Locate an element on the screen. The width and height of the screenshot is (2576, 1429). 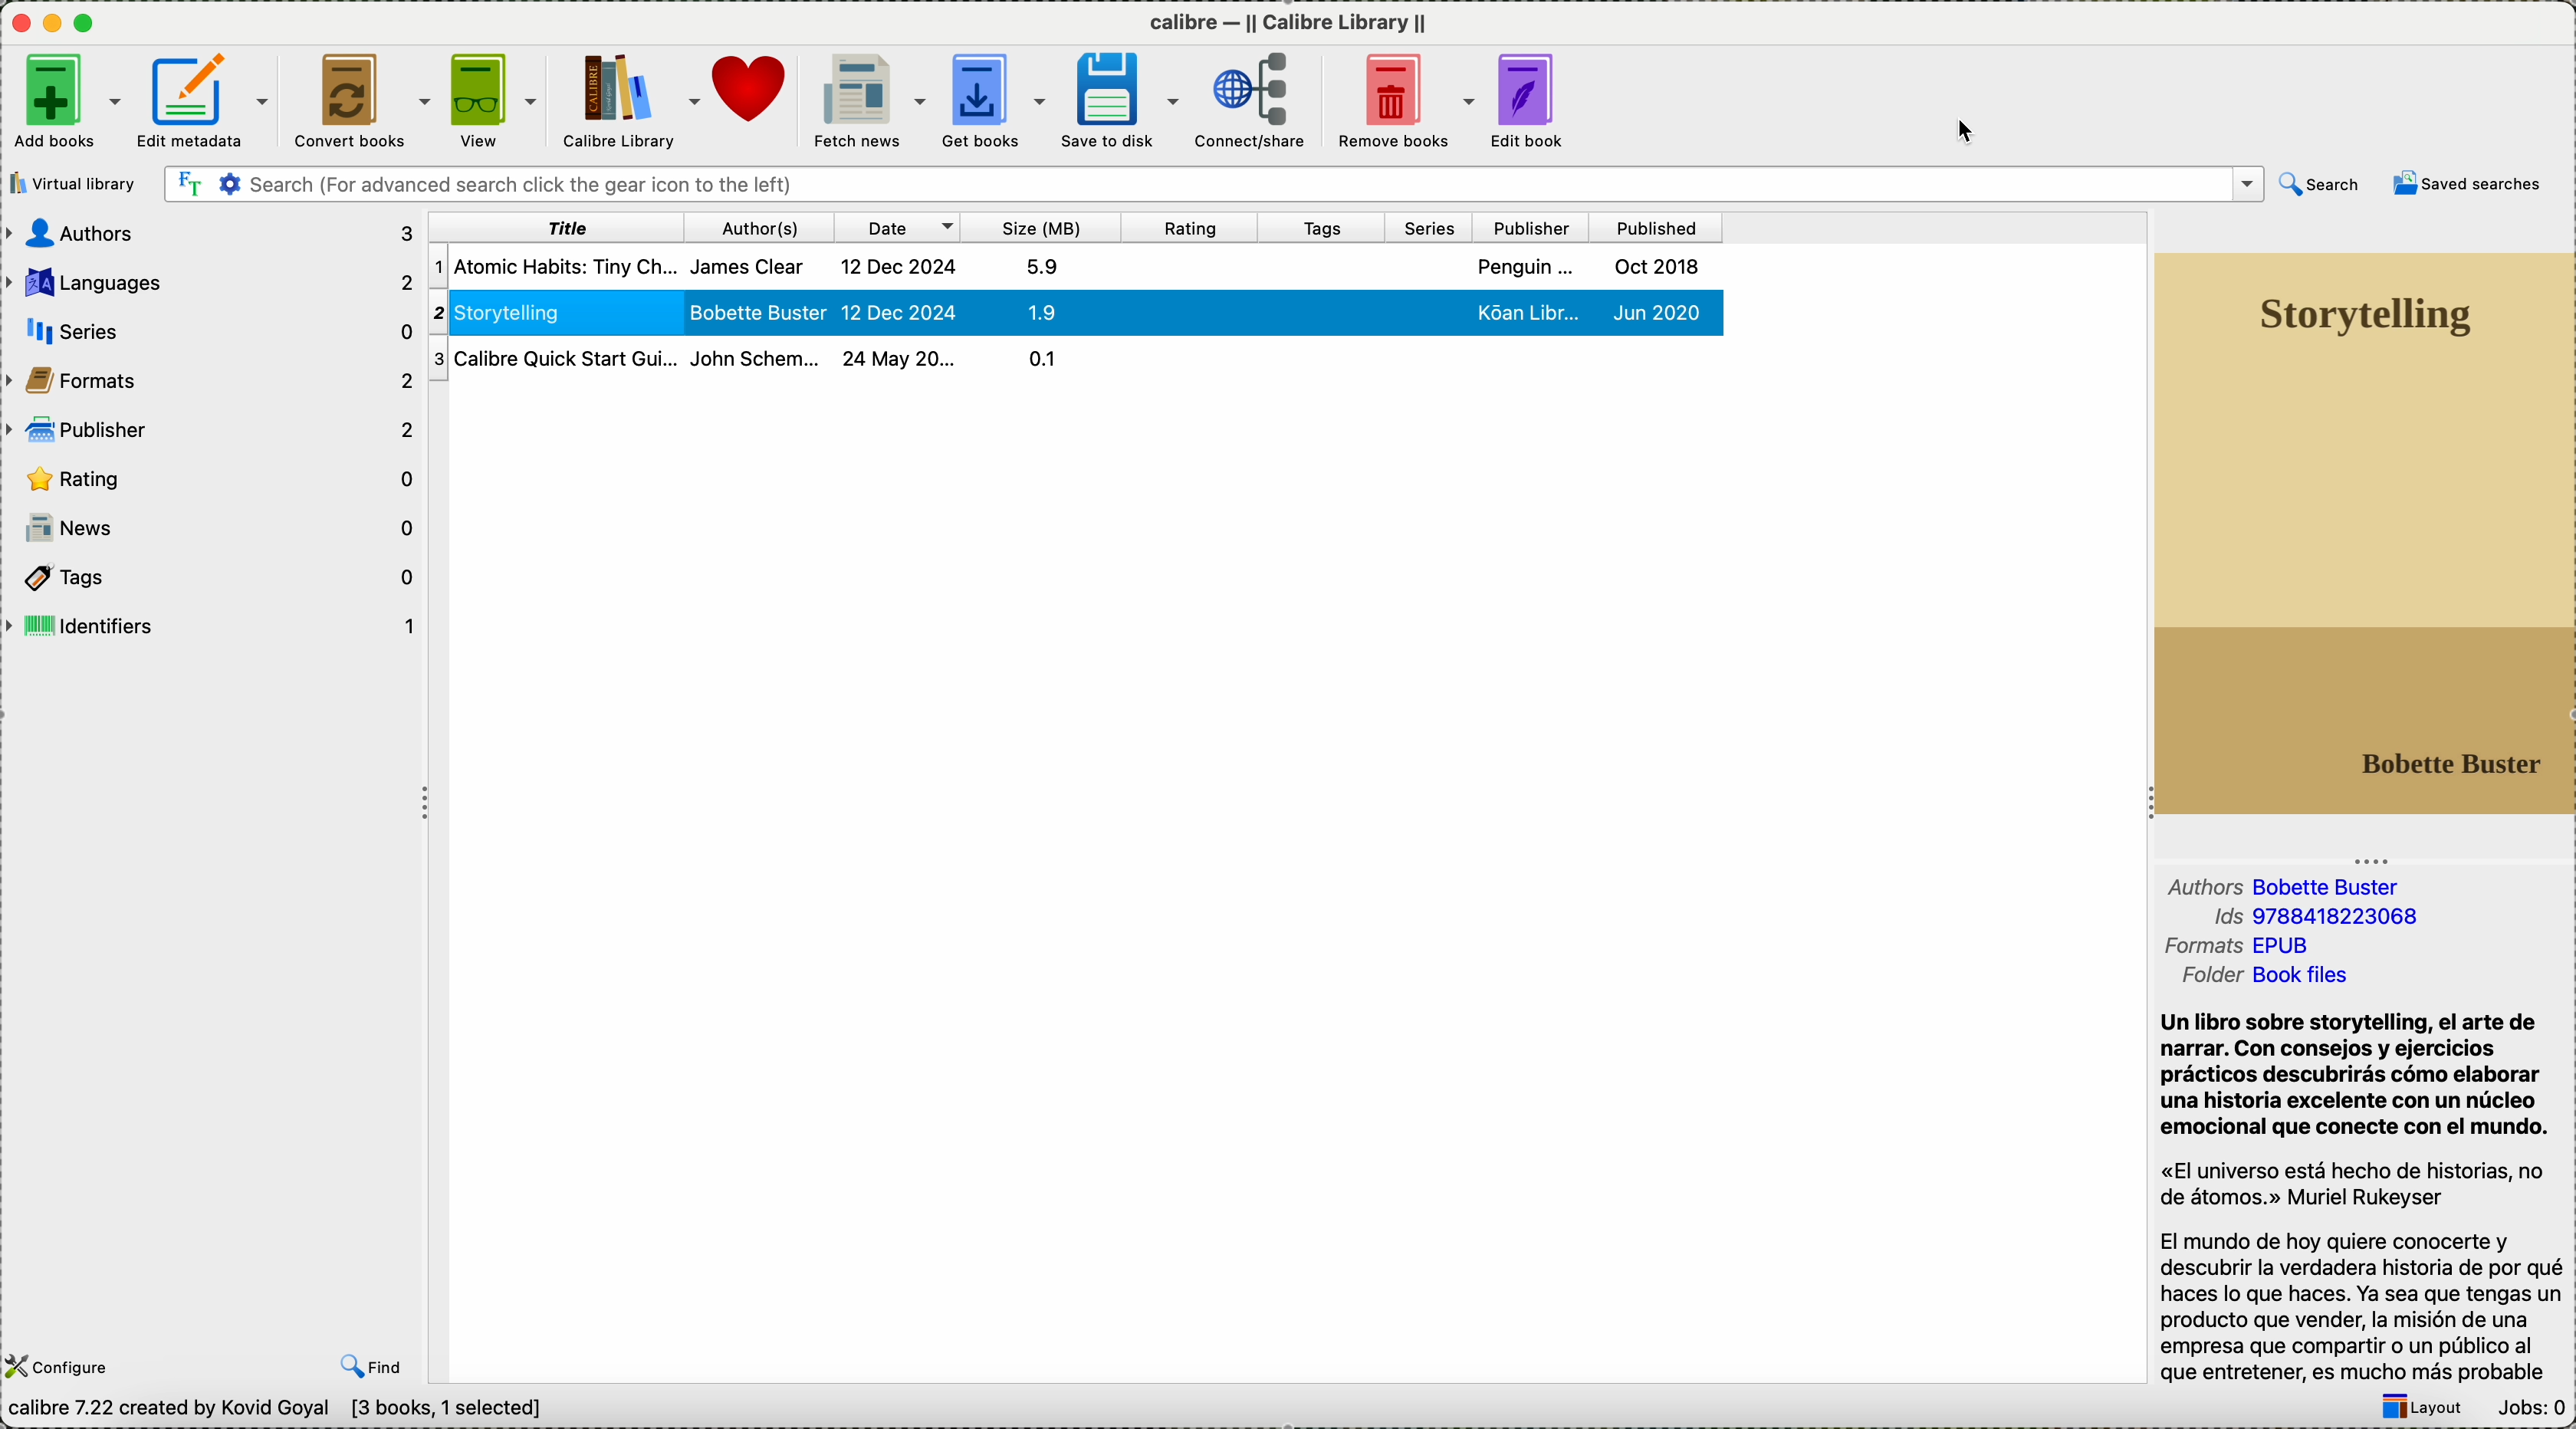
maximize is located at coordinates (88, 22).